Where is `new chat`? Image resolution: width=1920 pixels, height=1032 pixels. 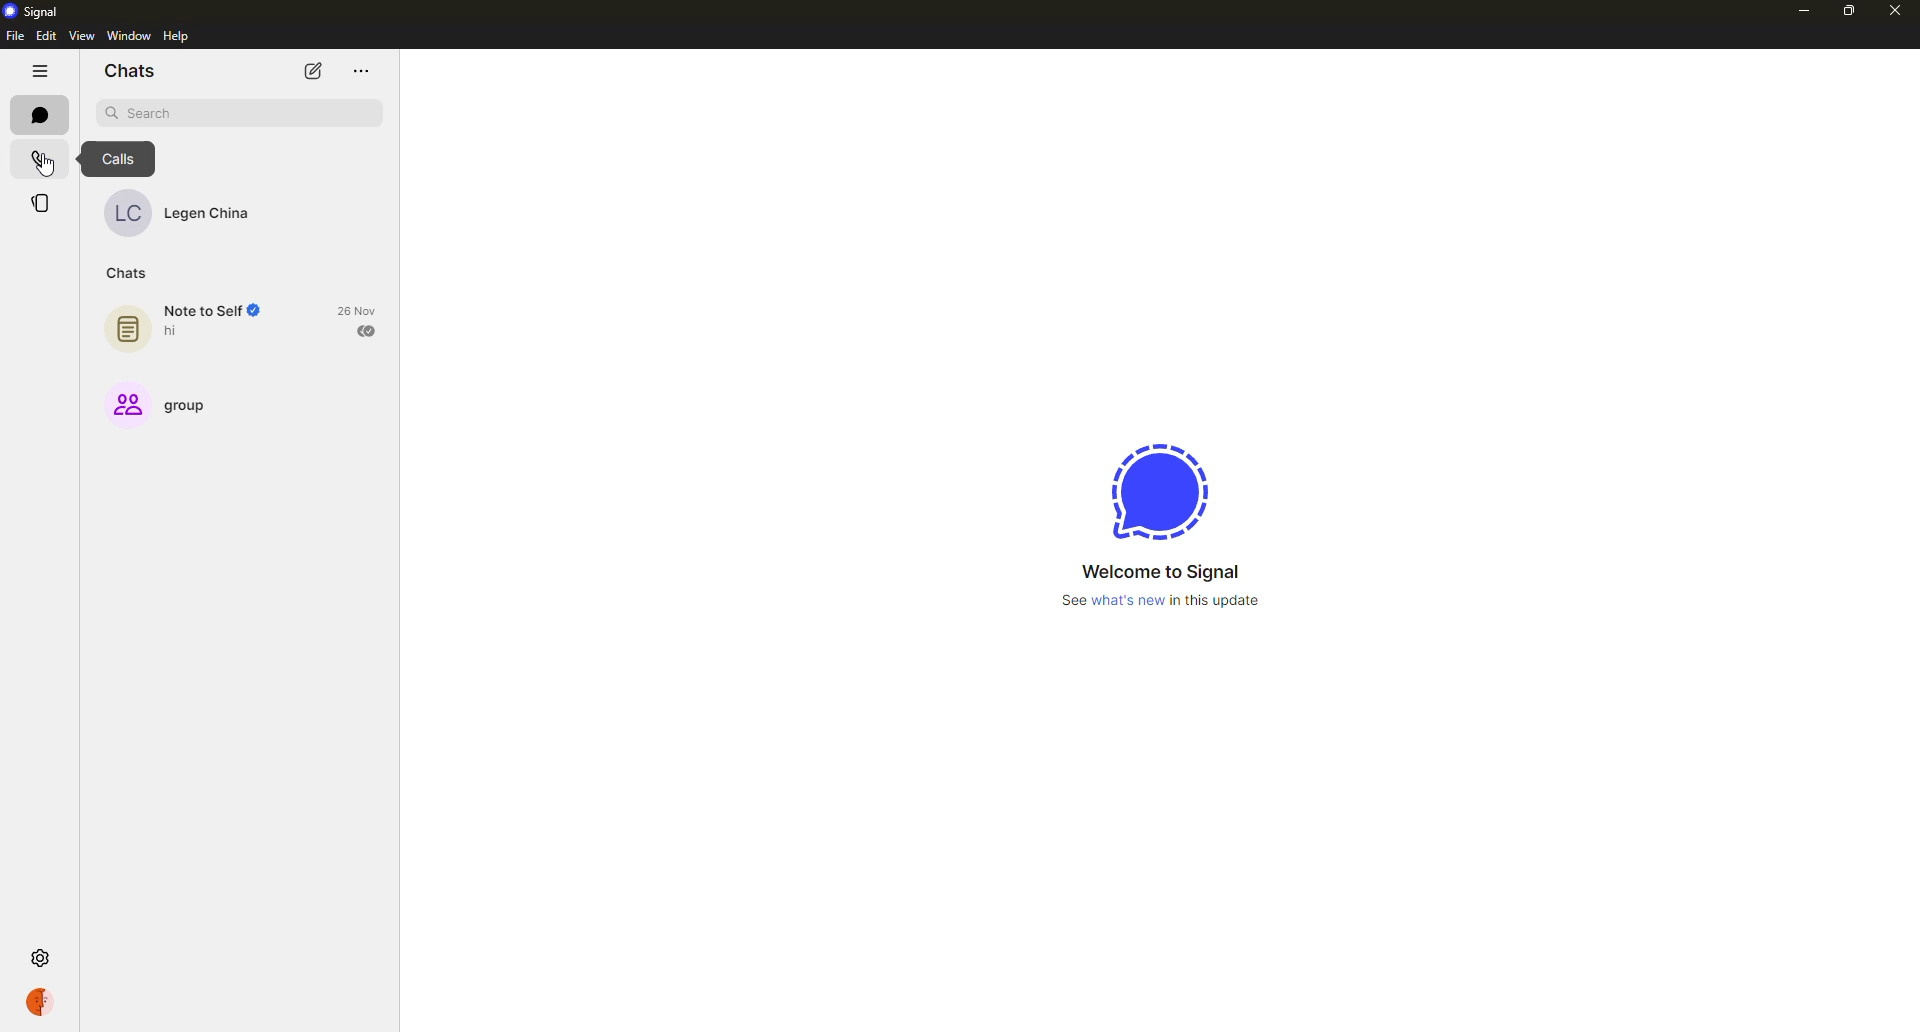
new chat is located at coordinates (315, 72).